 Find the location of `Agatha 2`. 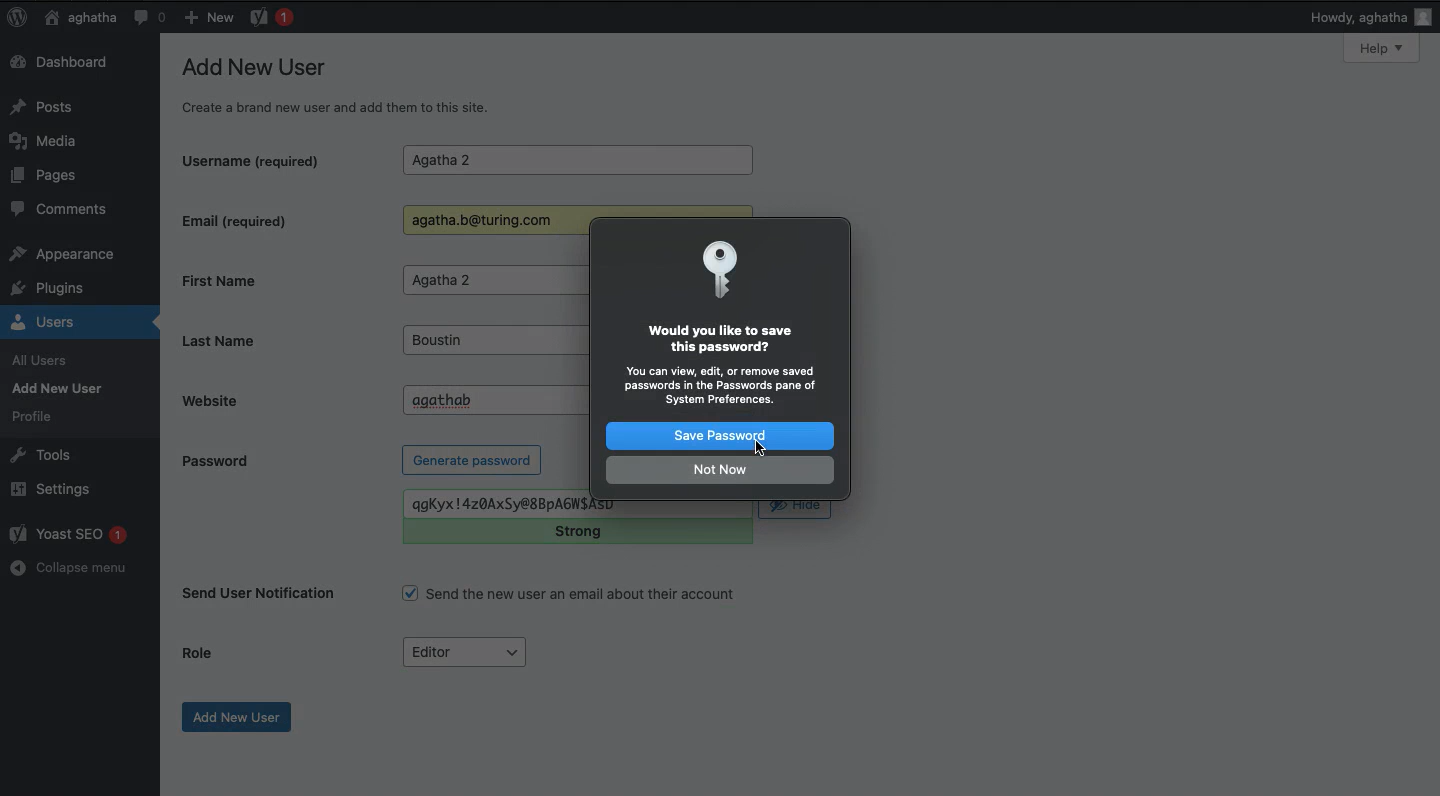

Agatha 2 is located at coordinates (577, 161).